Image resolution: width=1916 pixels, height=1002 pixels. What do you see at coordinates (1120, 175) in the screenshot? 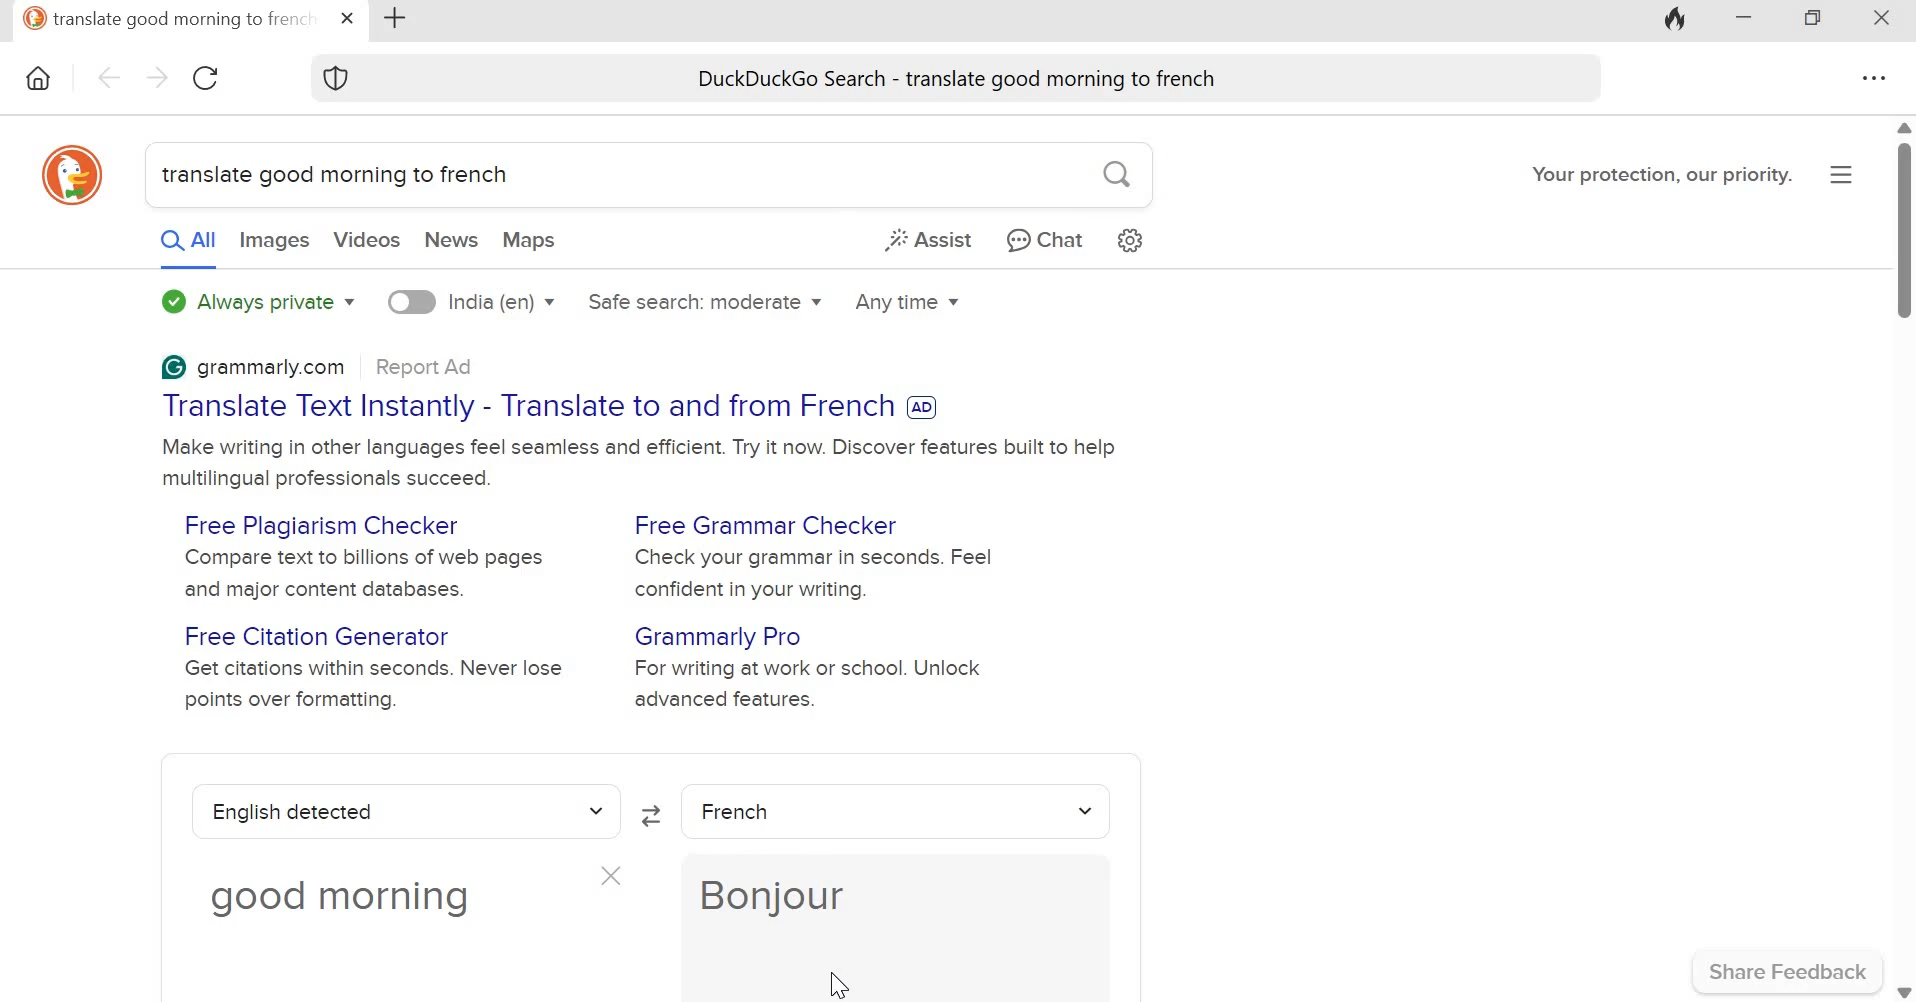
I see `search button` at bounding box center [1120, 175].